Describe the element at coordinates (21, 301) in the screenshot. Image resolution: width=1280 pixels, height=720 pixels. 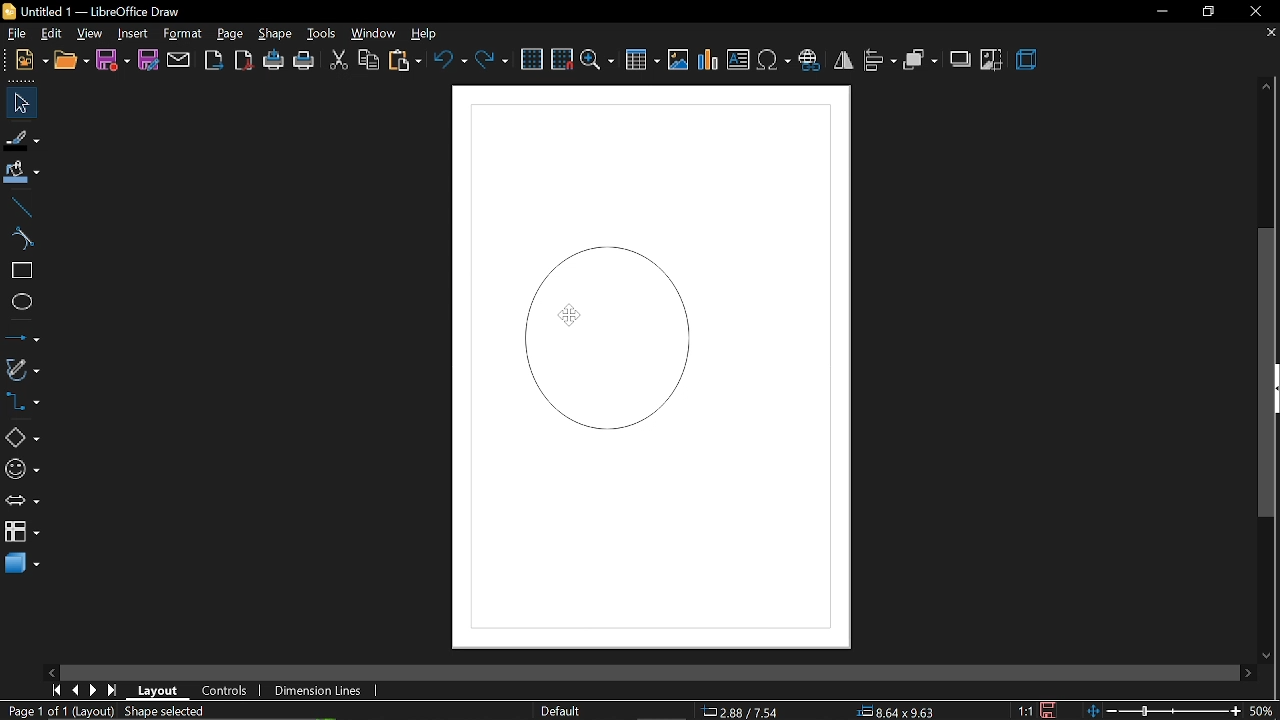
I see `ellipse` at that location.